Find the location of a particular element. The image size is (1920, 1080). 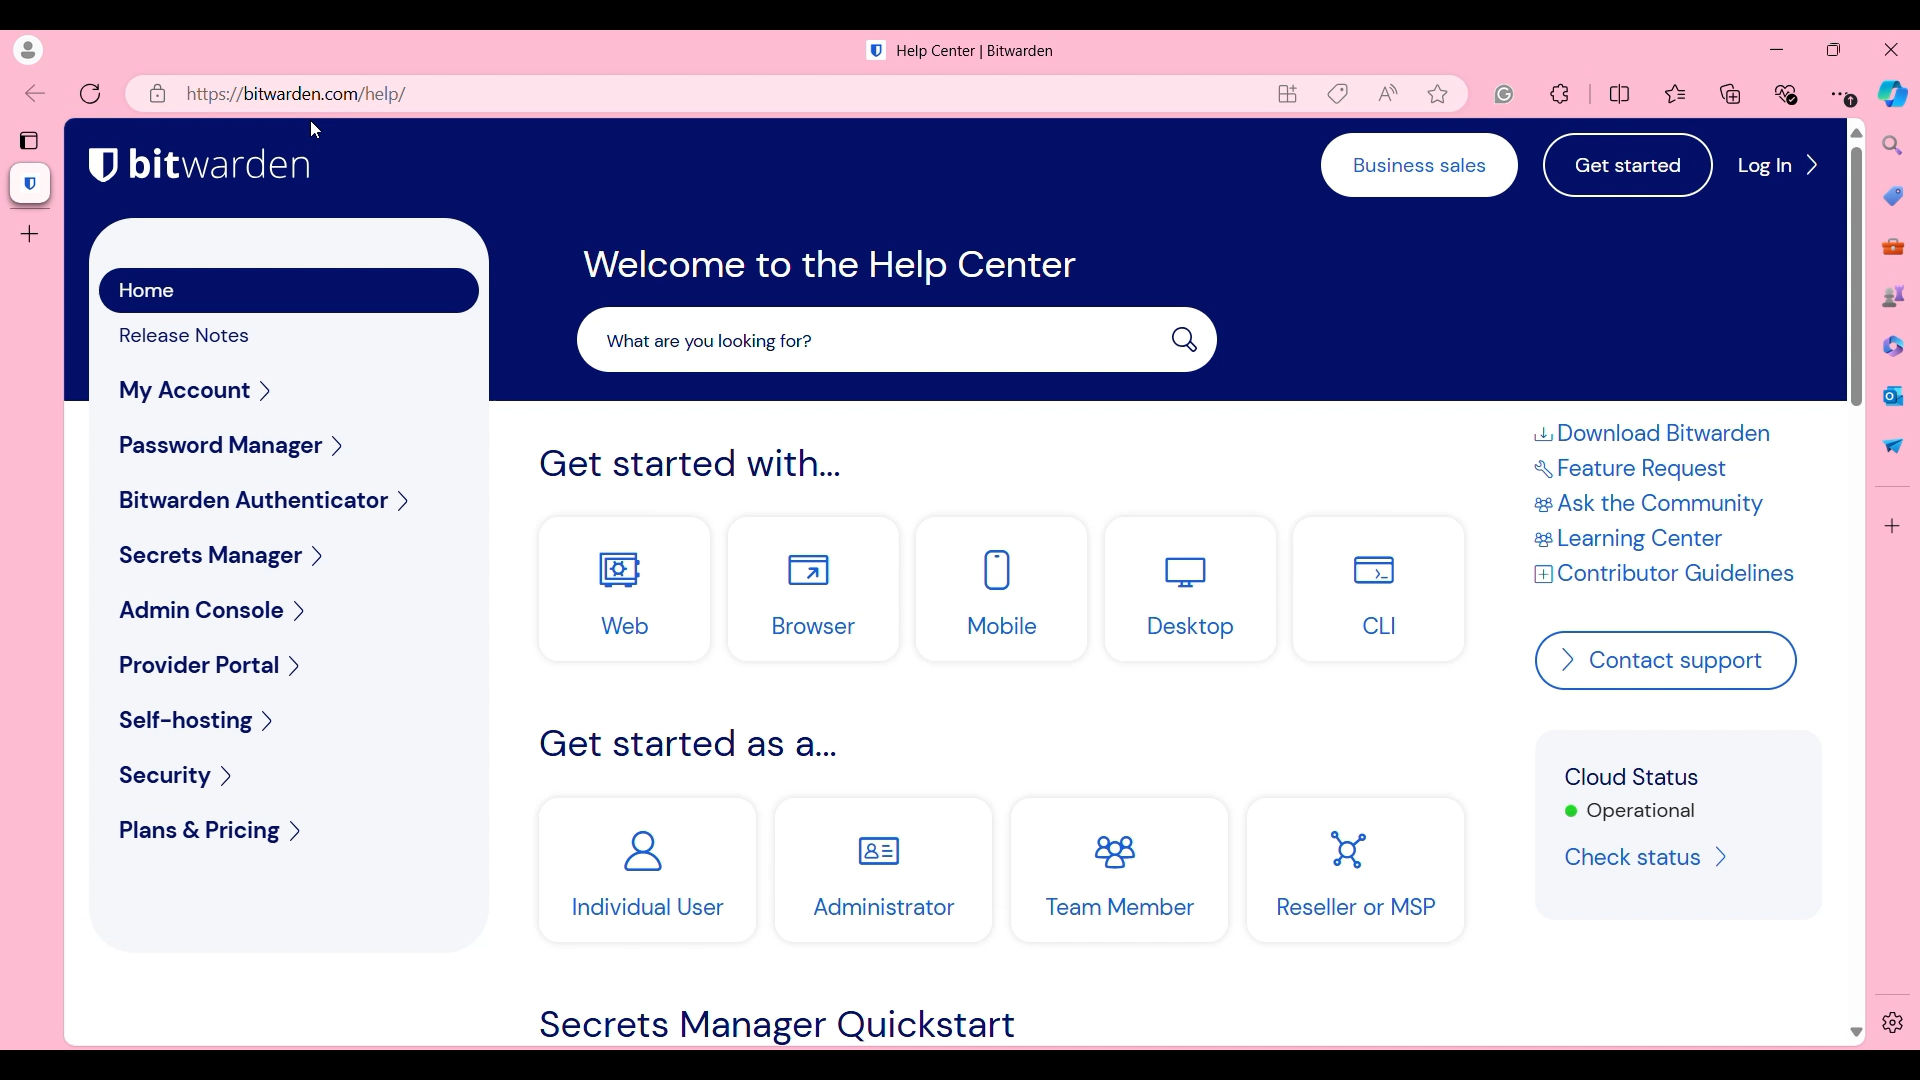

Favorites is located at coordinates (1676, 94).